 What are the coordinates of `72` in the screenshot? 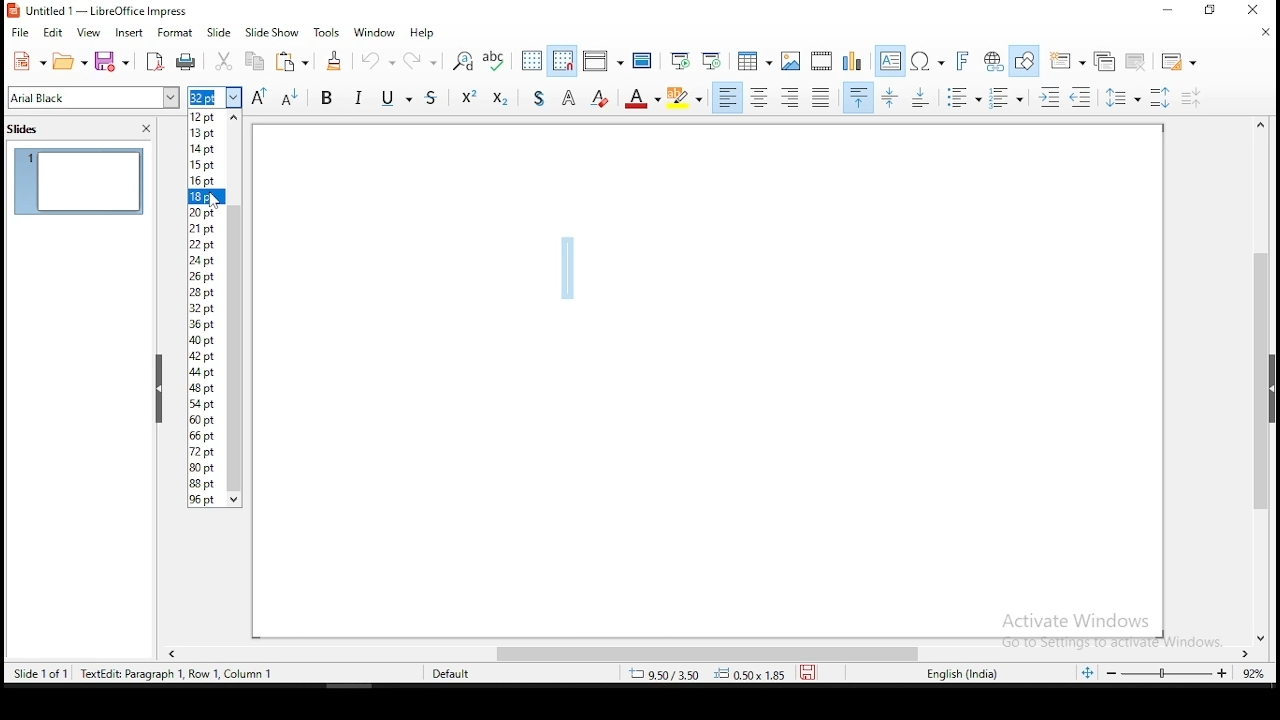 It's located at (206, 451).